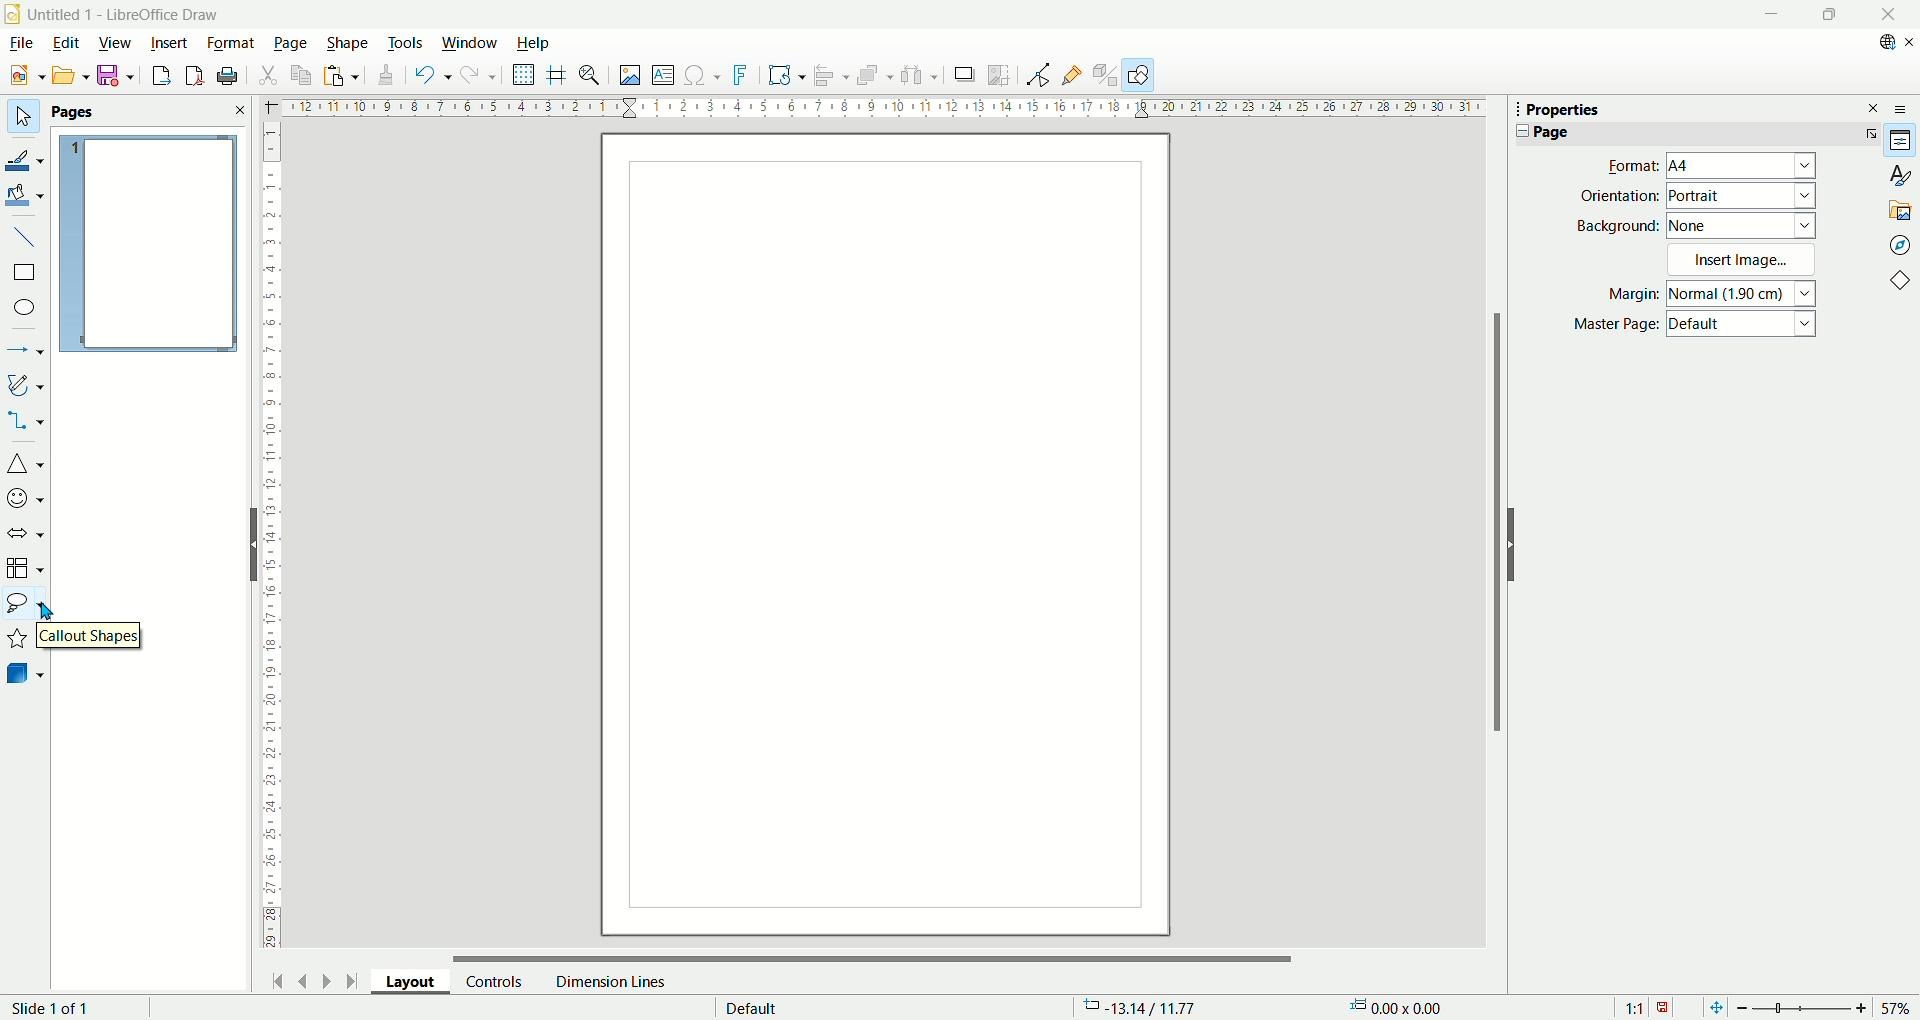 The image size is (1920, 1020). What do you see at coordinates (85, 634) in the screenshot?
I see `callout shapes` at bounding box center [85, 634].